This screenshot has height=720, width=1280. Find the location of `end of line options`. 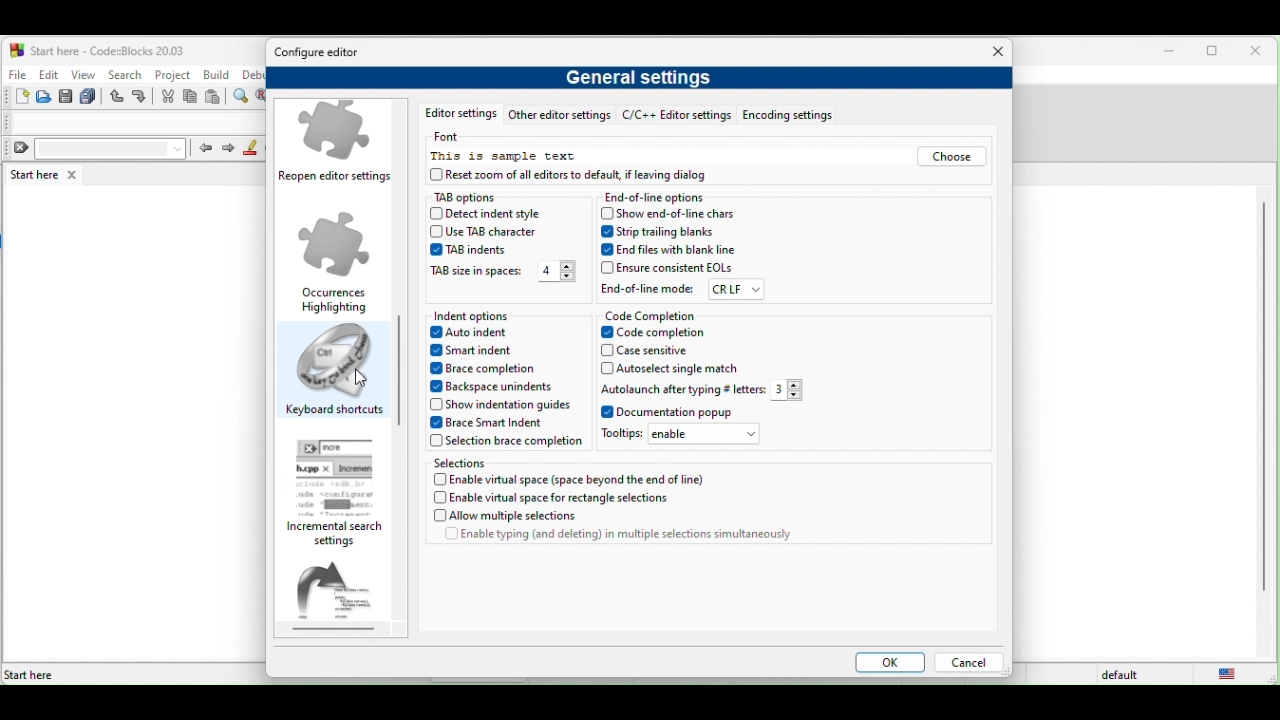

end of line options is located at coordinates (660, 198).